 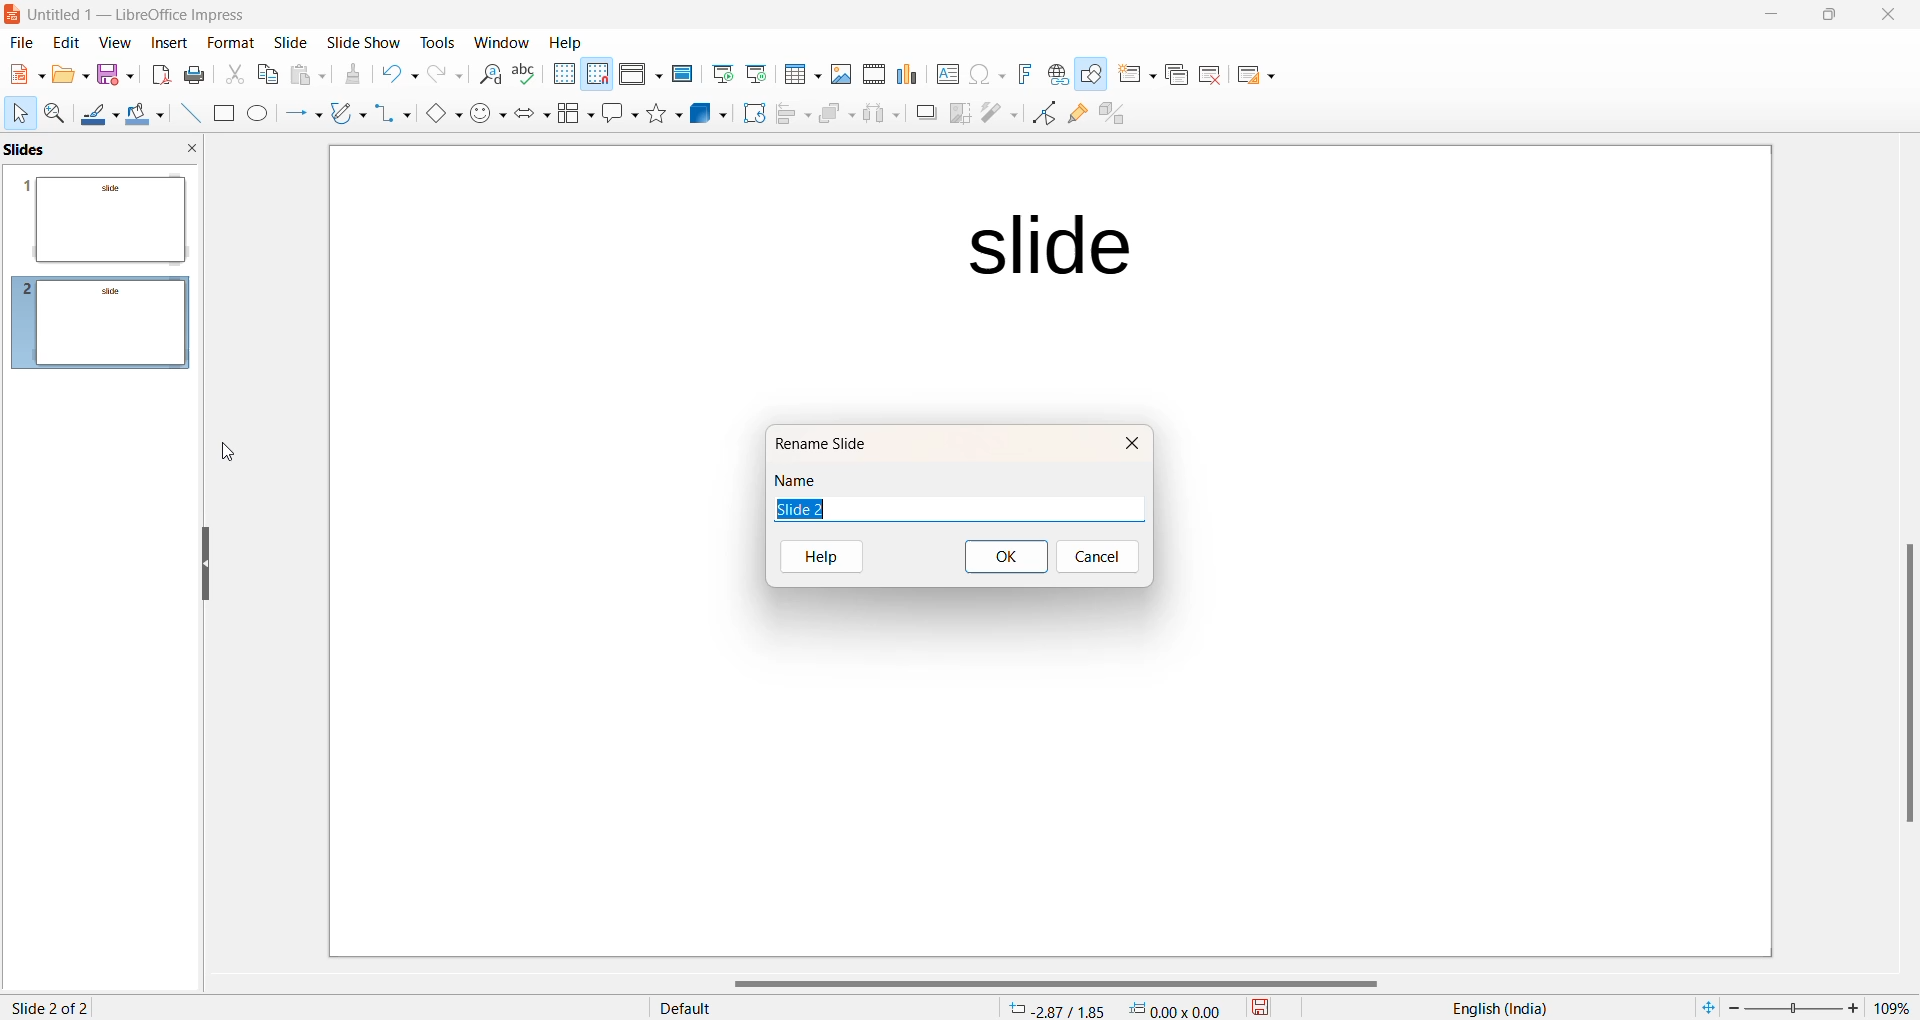 I want to click on Find and replace, so click(x=487, y=75).